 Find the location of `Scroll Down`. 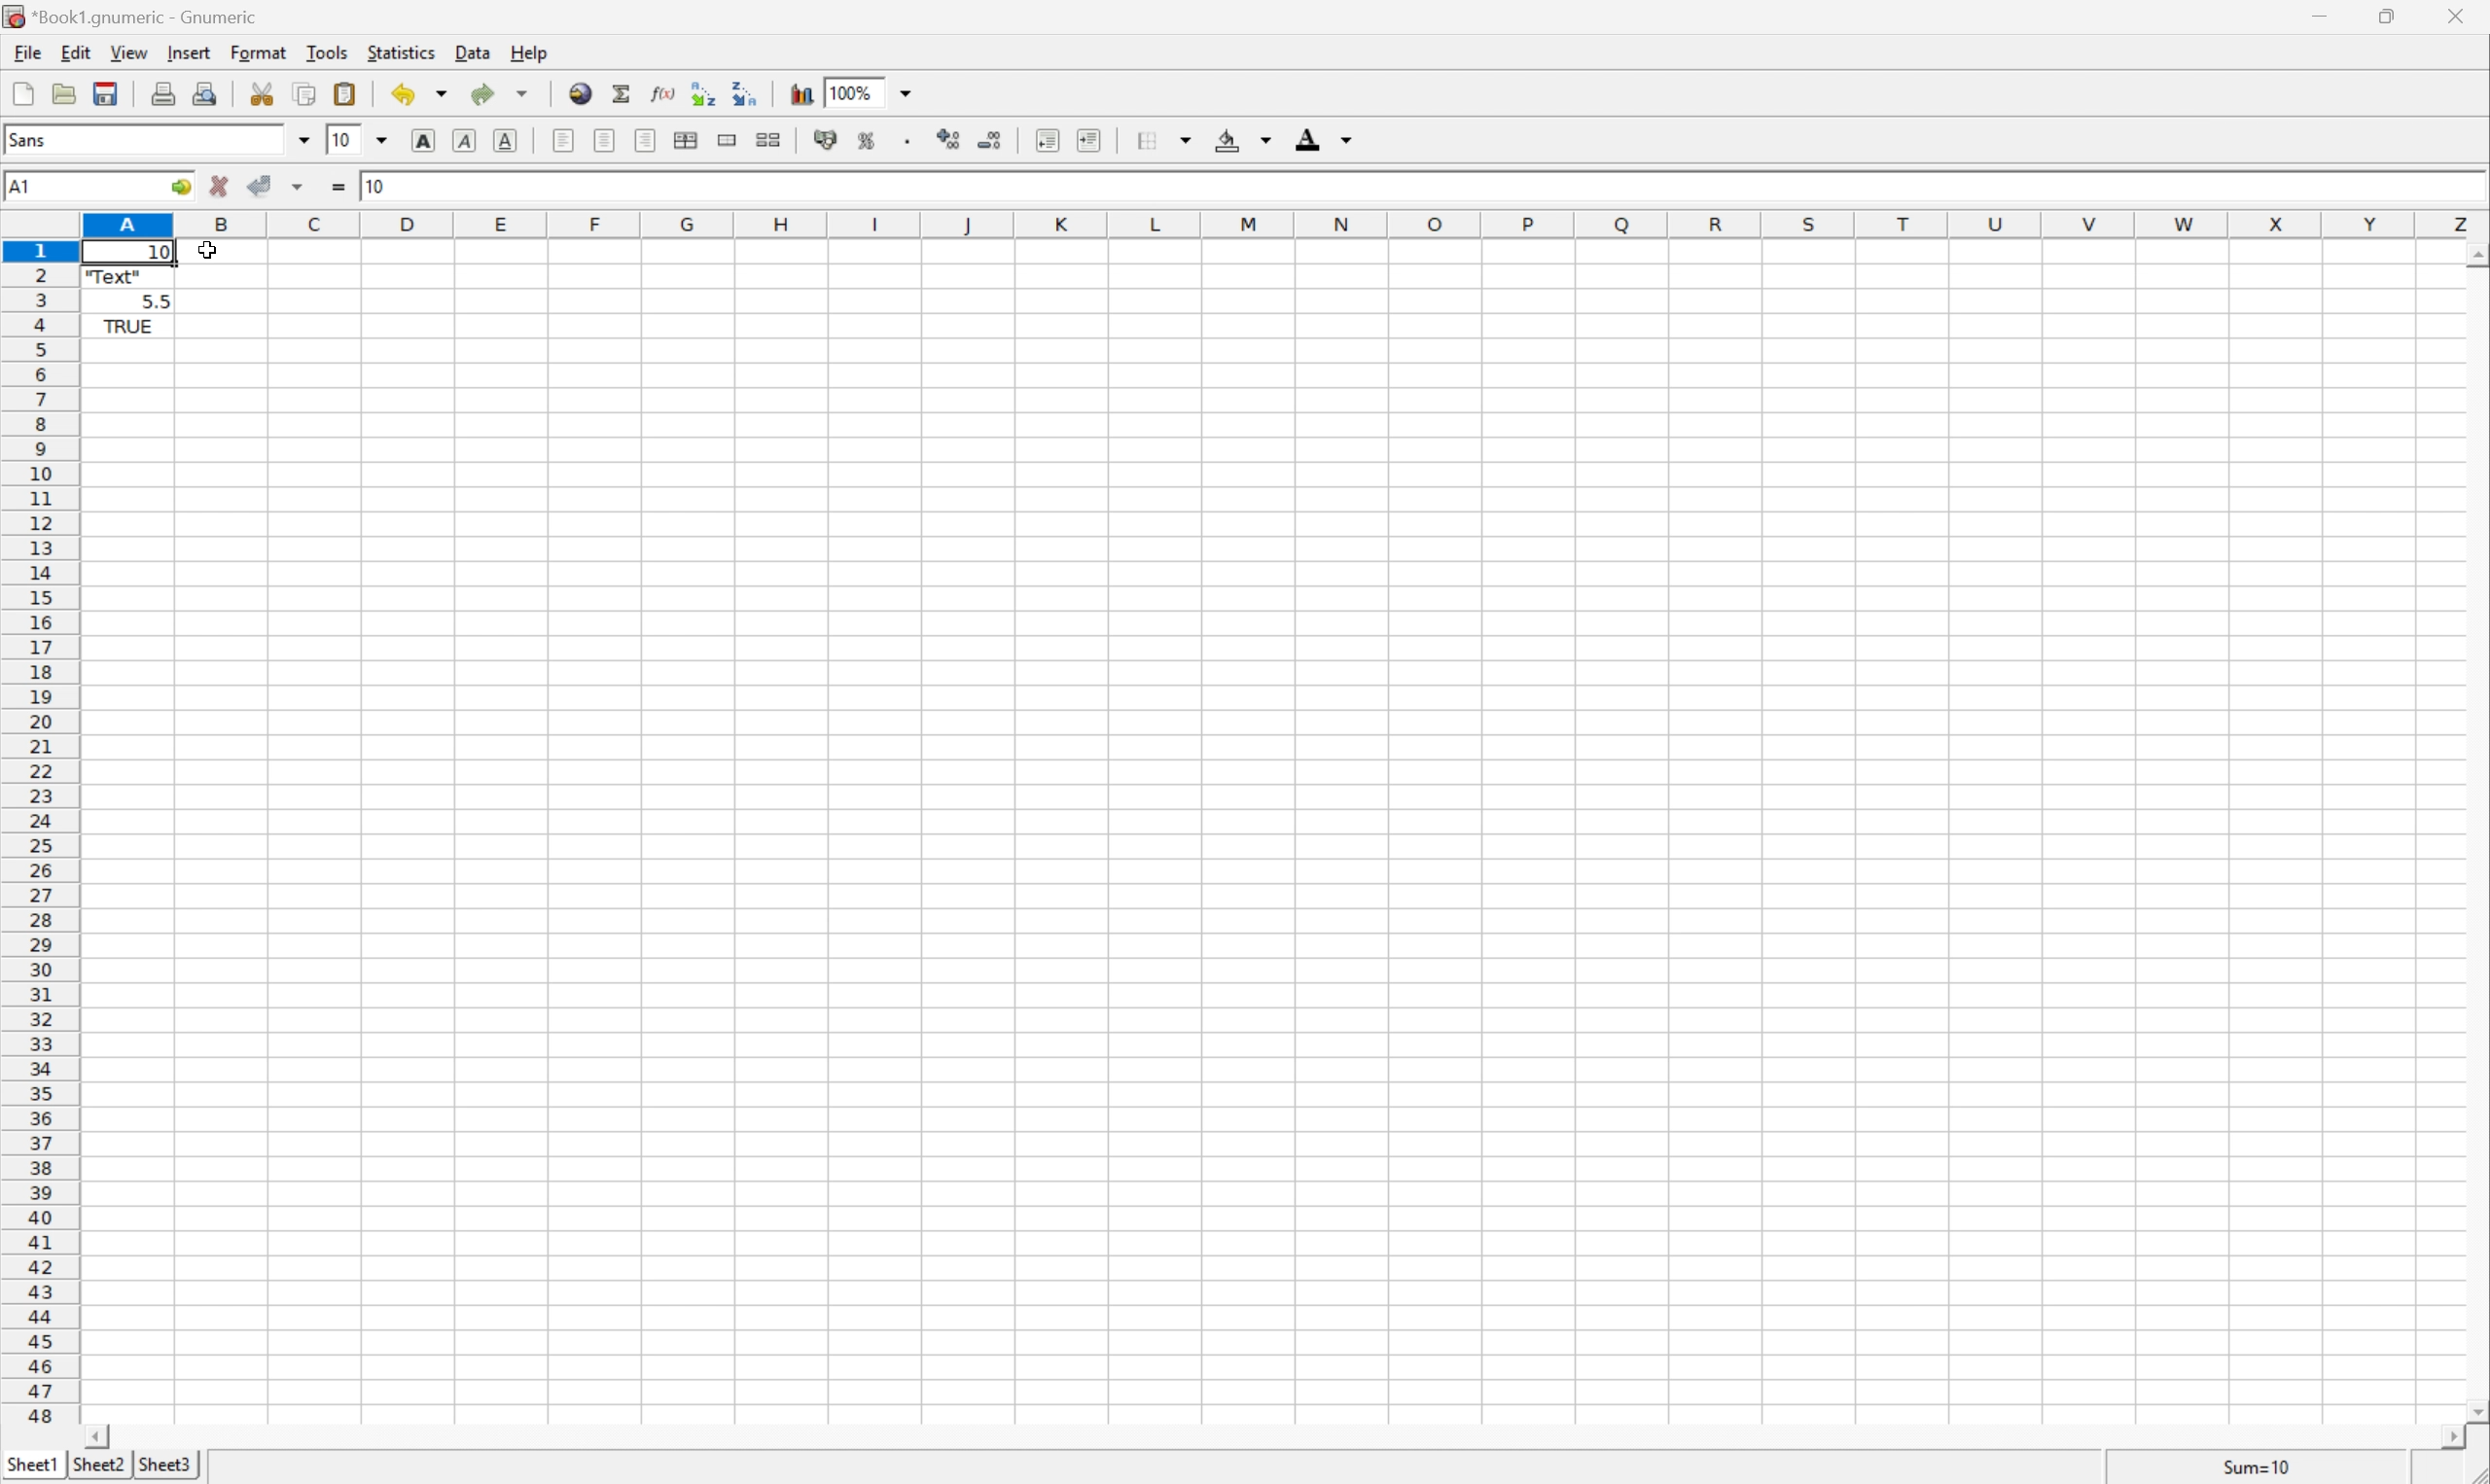

Scroll Down is located at coordinates (2474, 255).